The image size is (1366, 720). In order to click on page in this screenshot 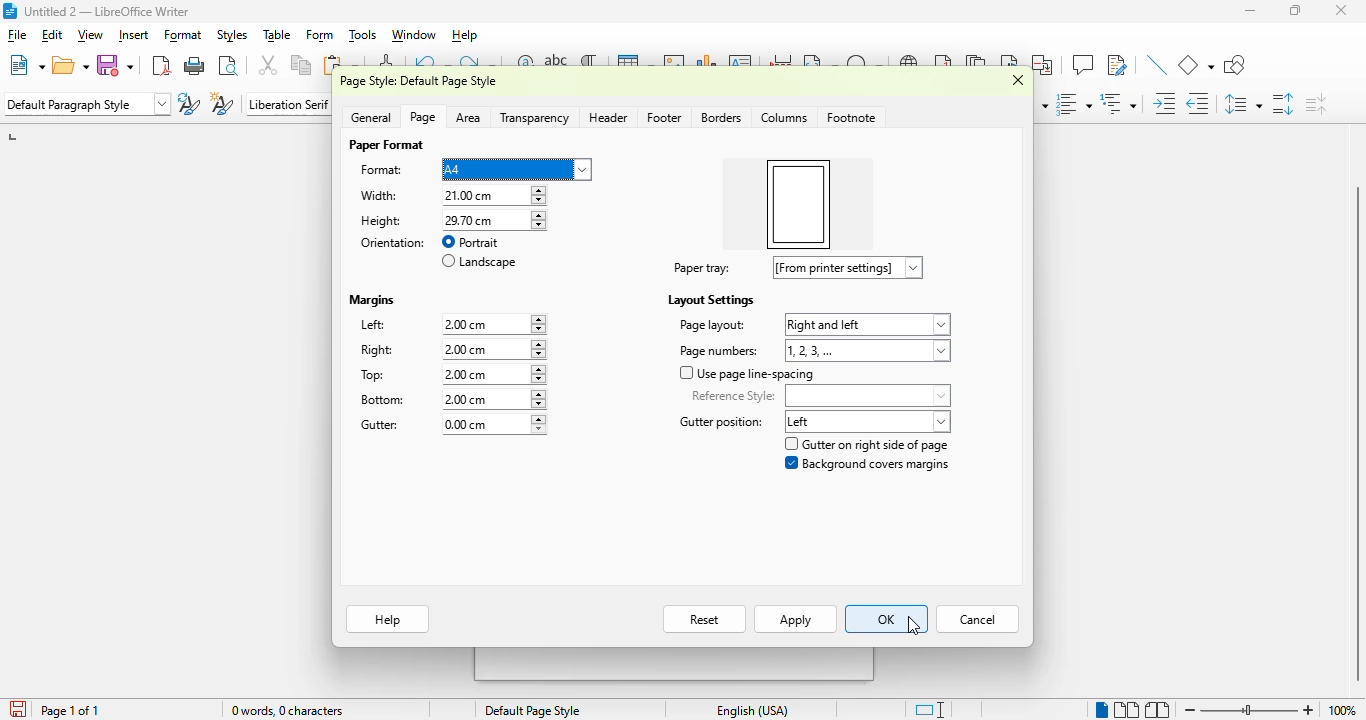, I will do `click(423, 118)`.